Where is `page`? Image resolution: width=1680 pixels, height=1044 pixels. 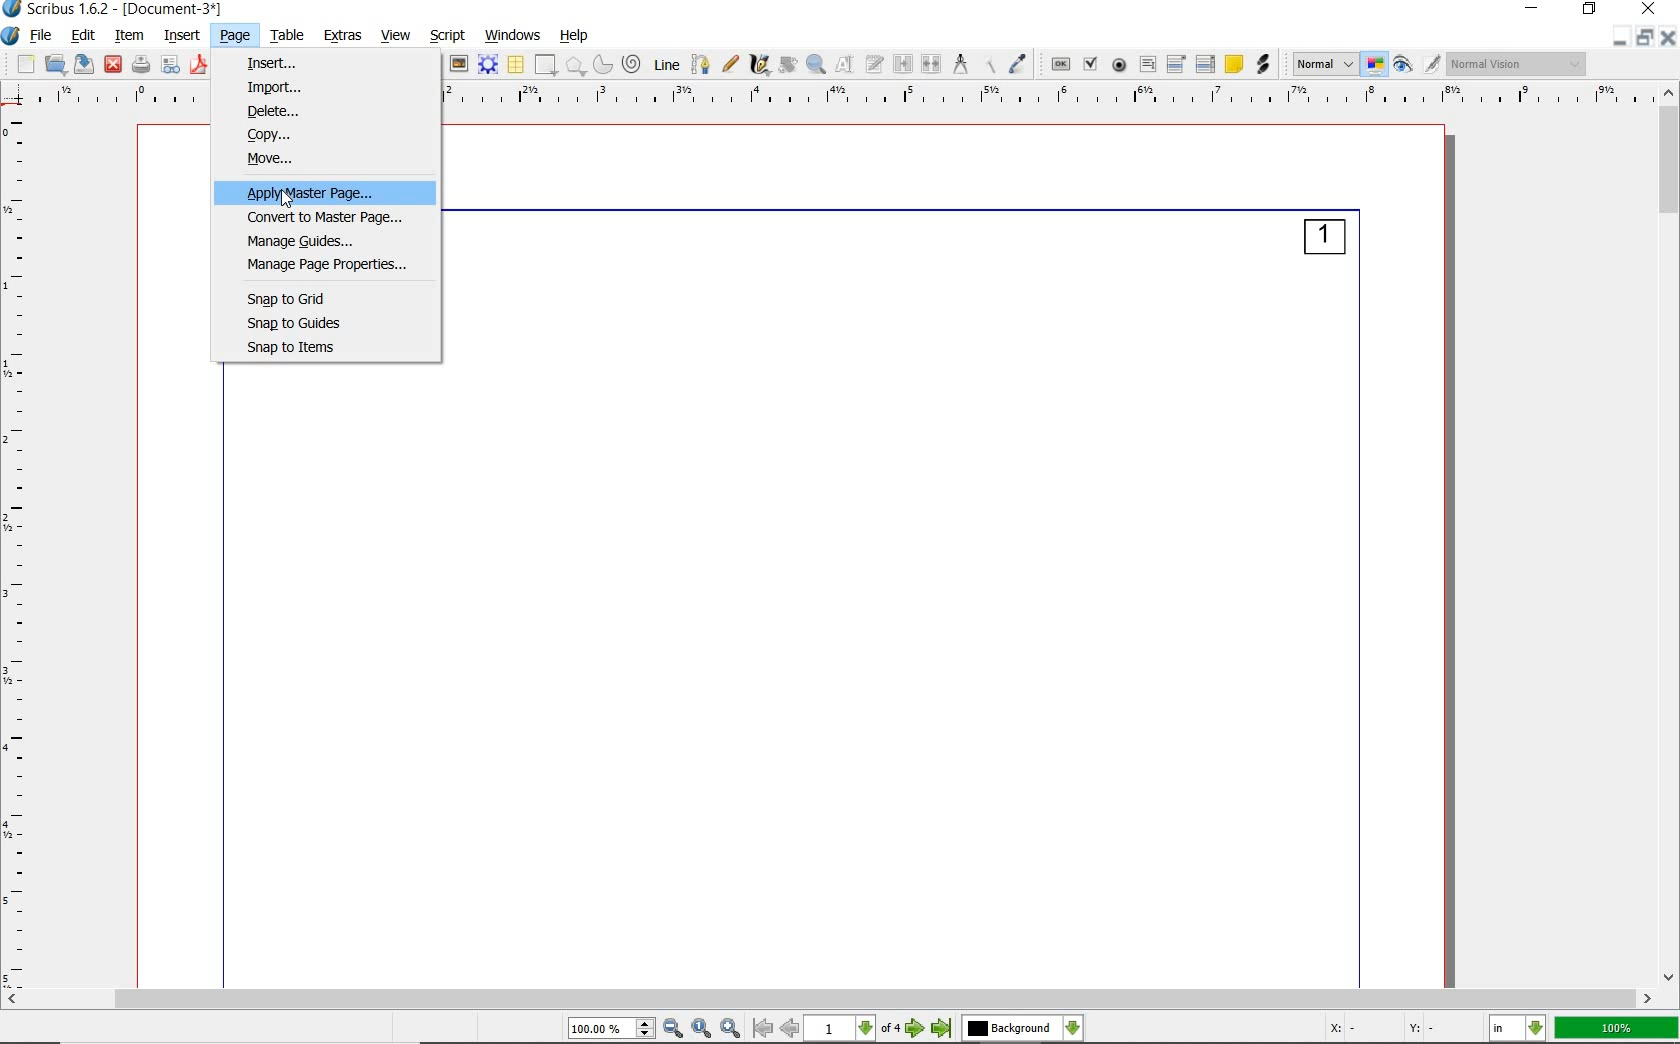 page is located at coordinates (234, 35).